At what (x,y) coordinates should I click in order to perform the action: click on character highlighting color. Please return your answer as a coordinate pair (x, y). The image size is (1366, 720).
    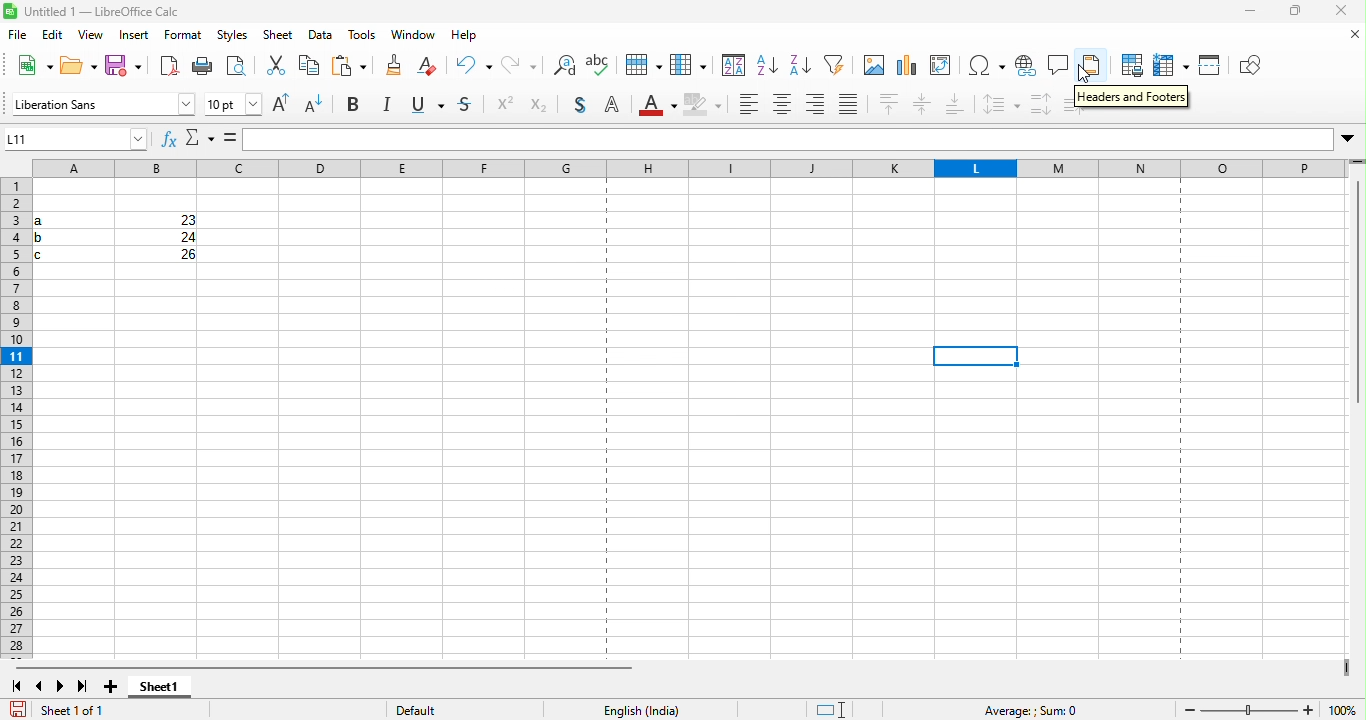
    Looking at the image, I should click on (707, 106).